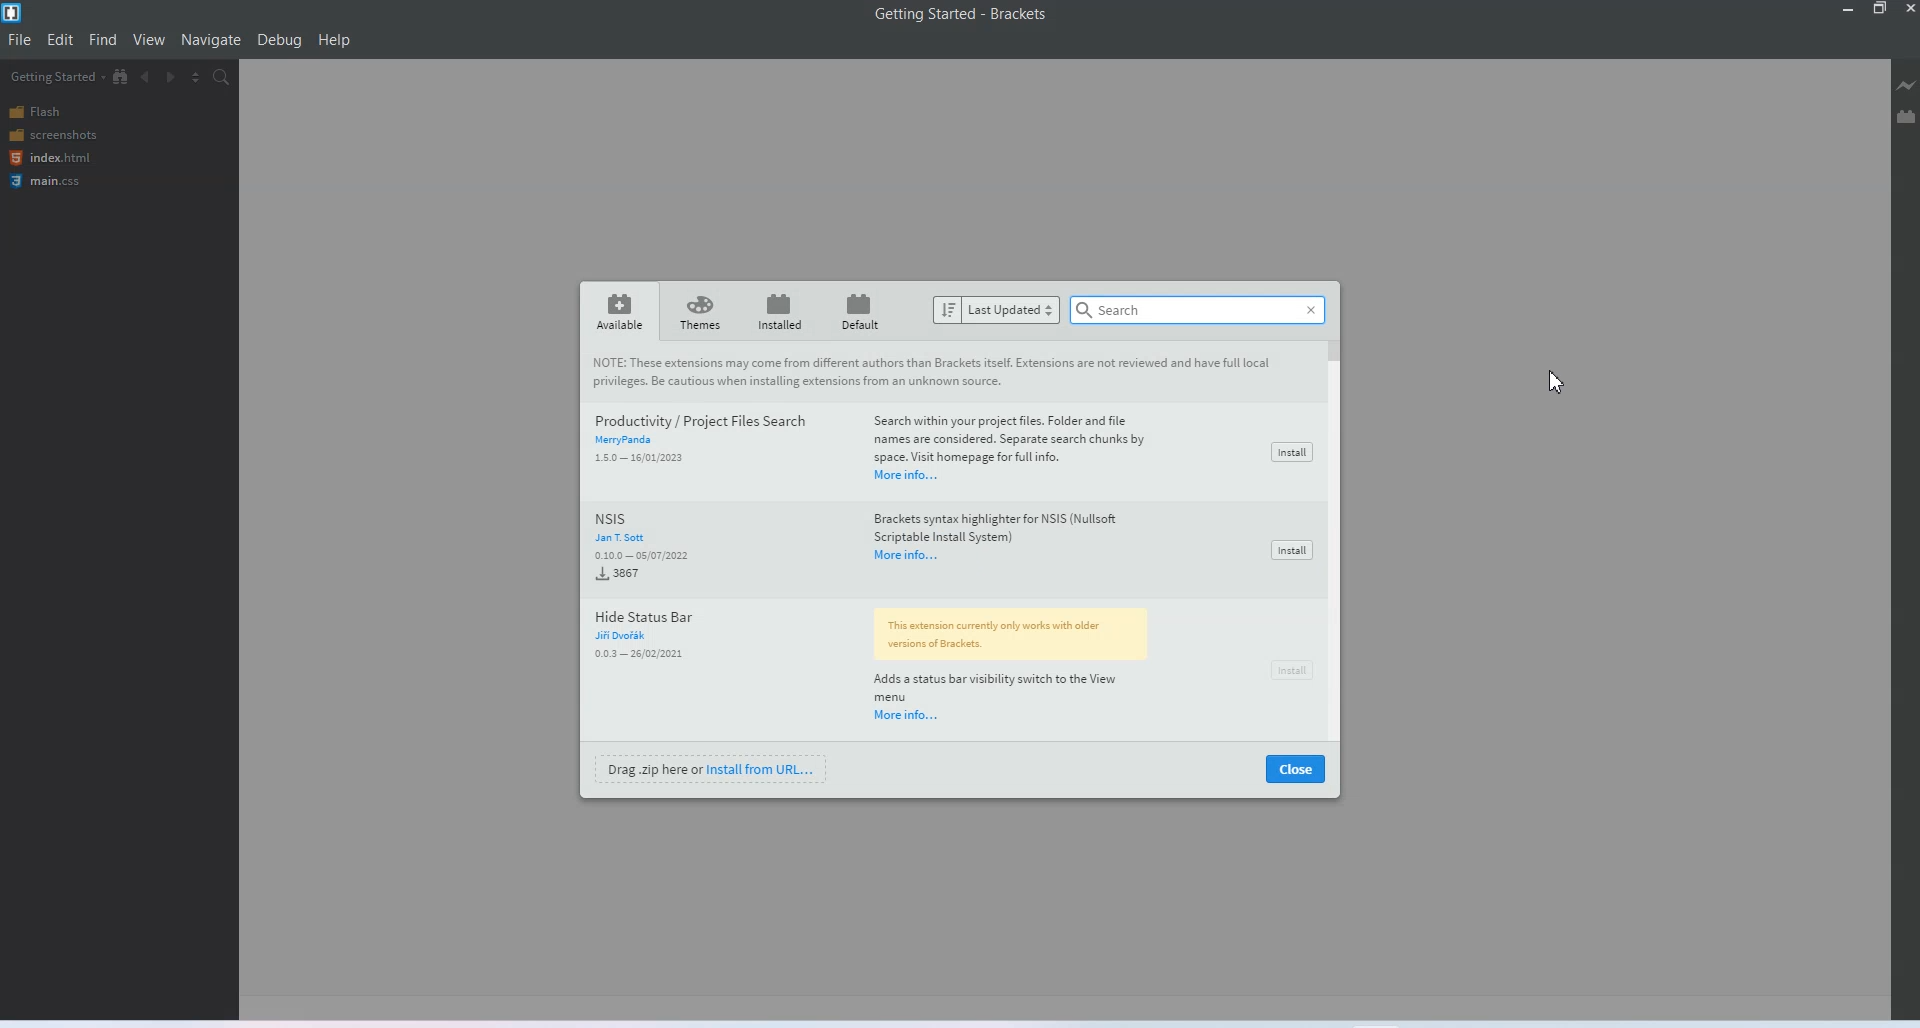  I want to click on index.html, so click(48, 158).